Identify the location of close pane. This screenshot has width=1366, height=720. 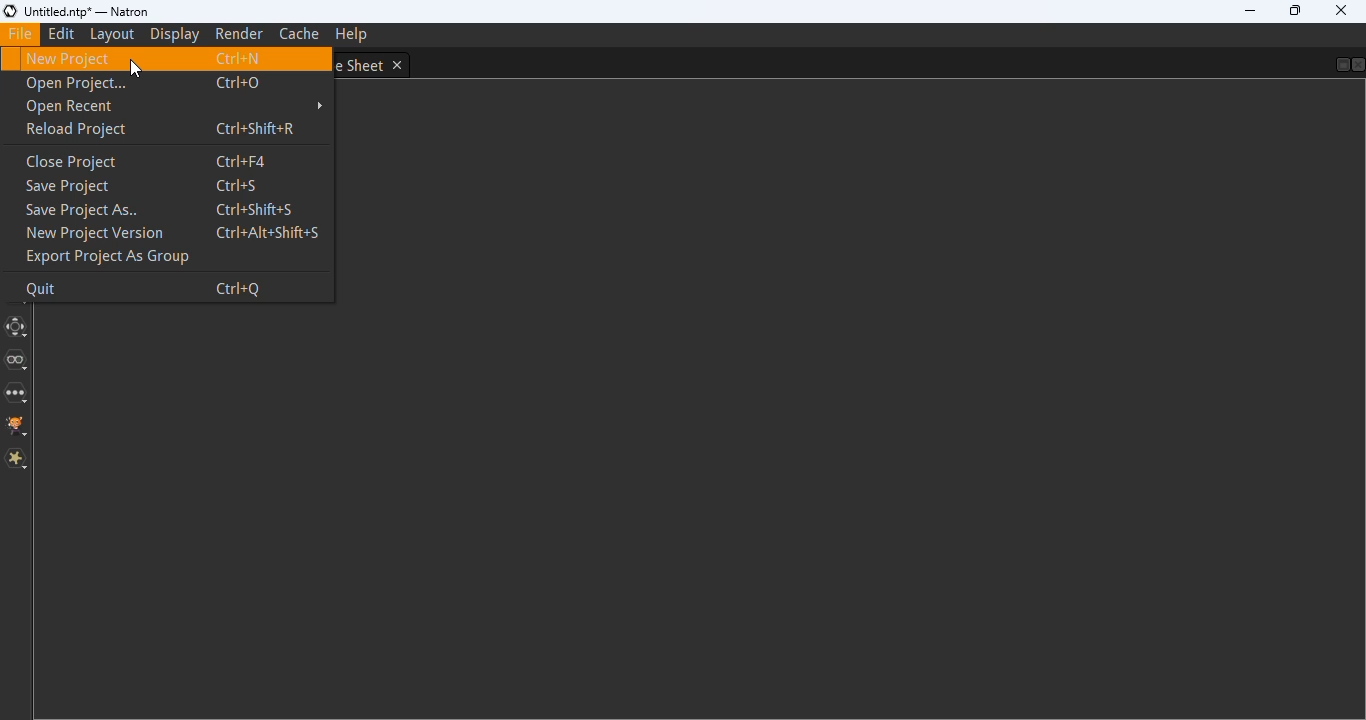
(1357, 65).